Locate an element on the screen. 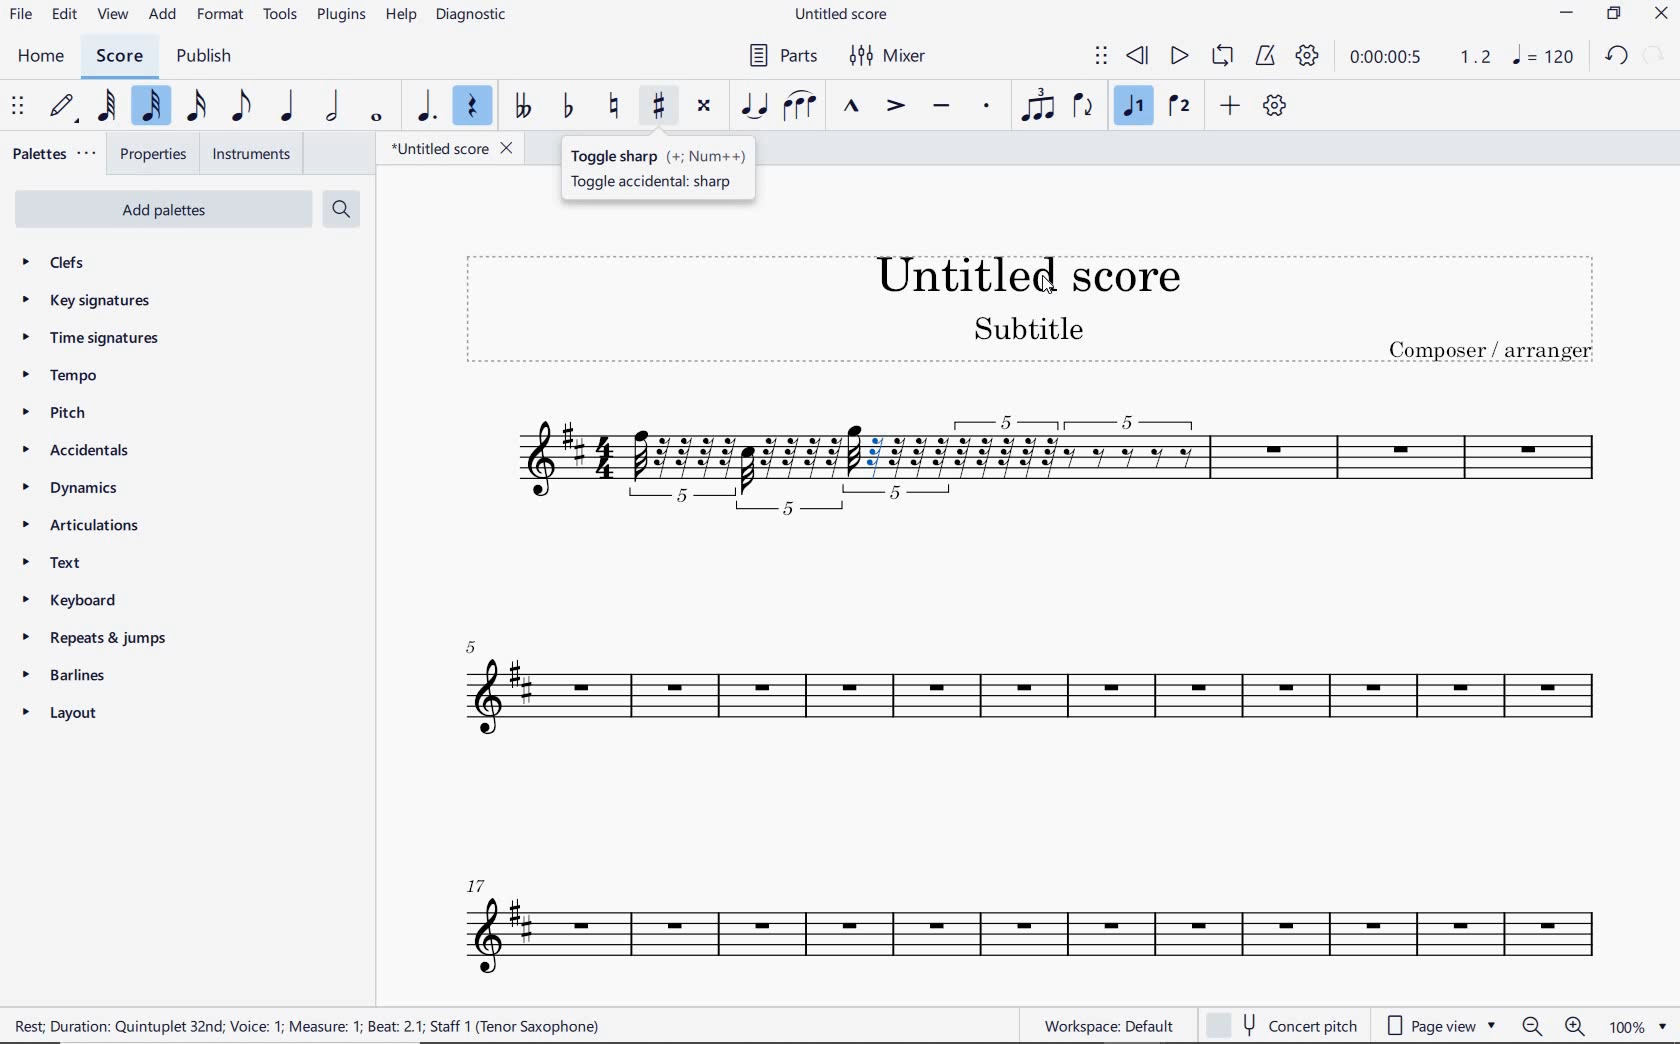 This screenshot has width=1680, height=1044. KEYBOARD is located at coordinates (73, 600).